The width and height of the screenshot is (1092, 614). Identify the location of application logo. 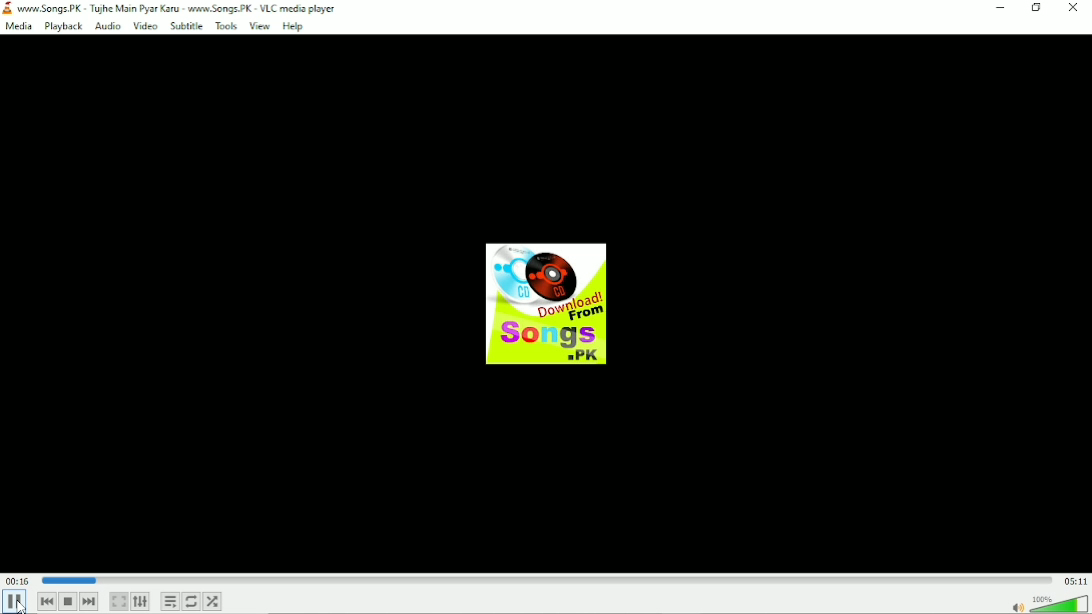
(7, 7).